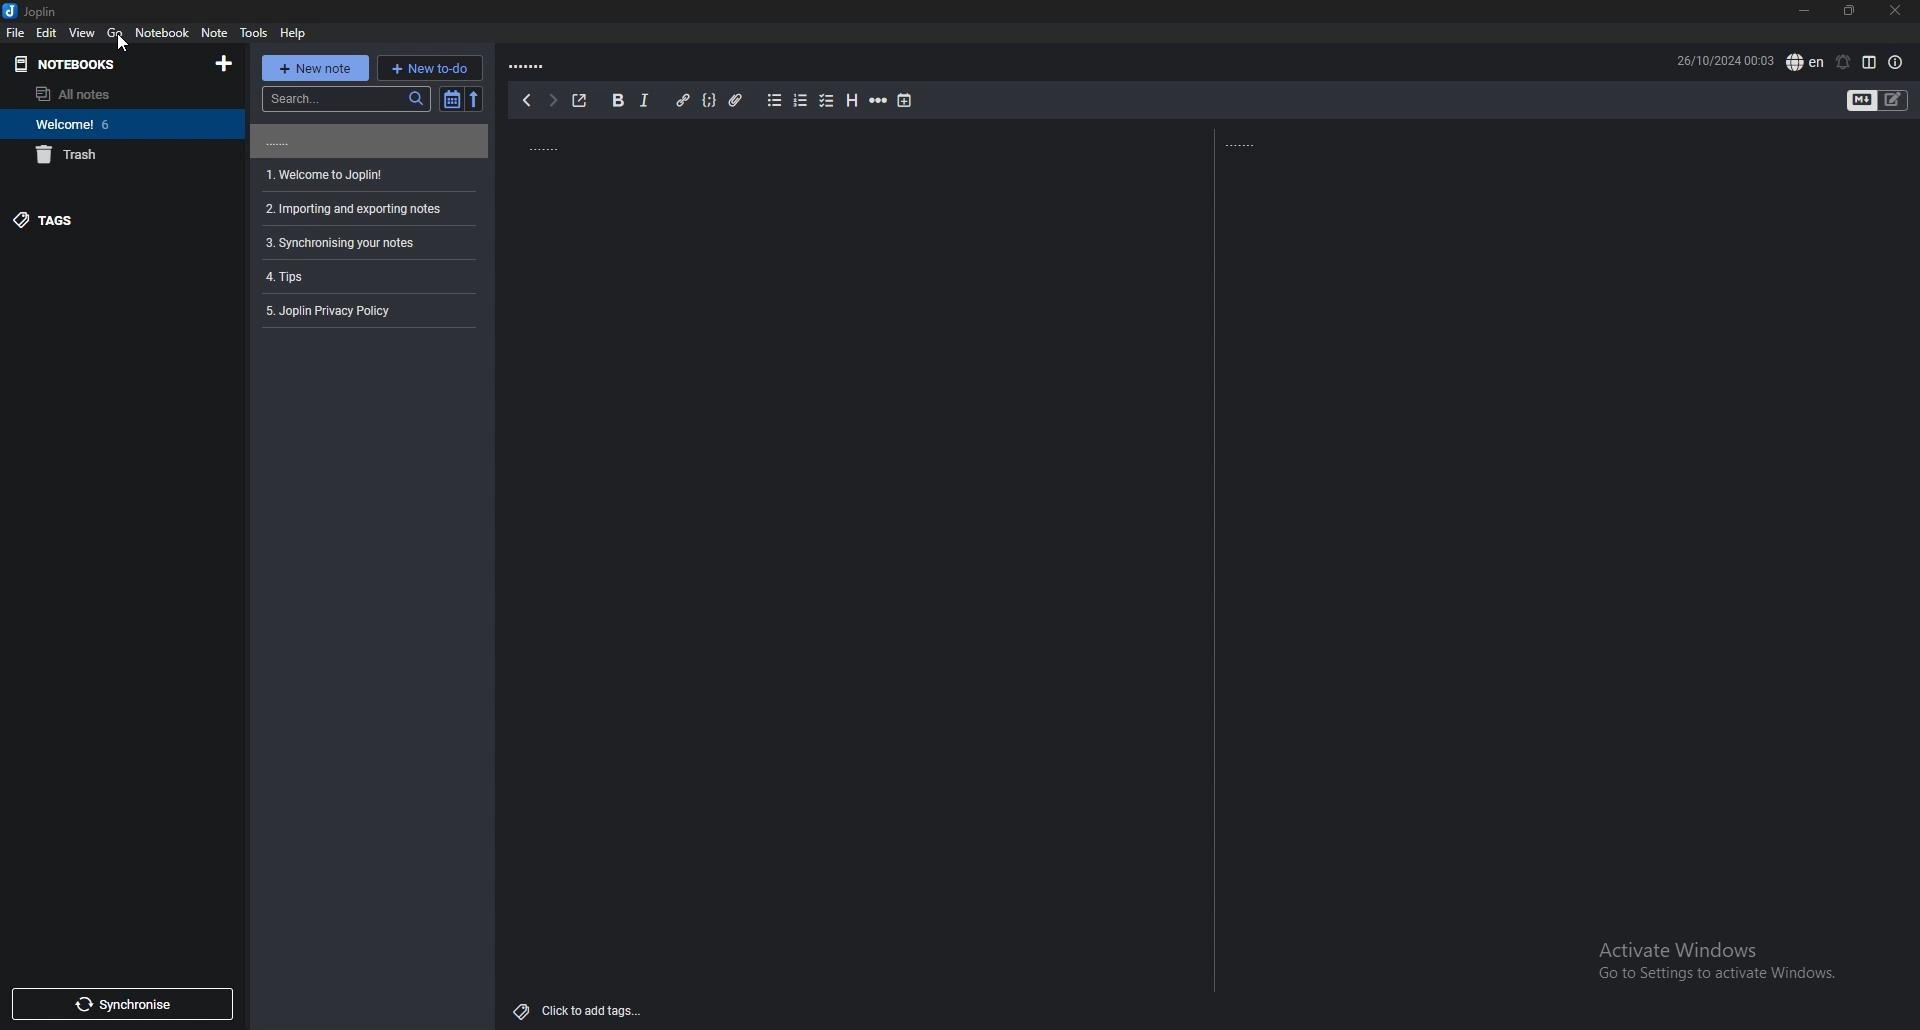 The width and height of the screenshot is (1920, 1030). What do you see at coordinates (110, 220) in the screenshot?
I see `tags` at bounding box center [110, 220].